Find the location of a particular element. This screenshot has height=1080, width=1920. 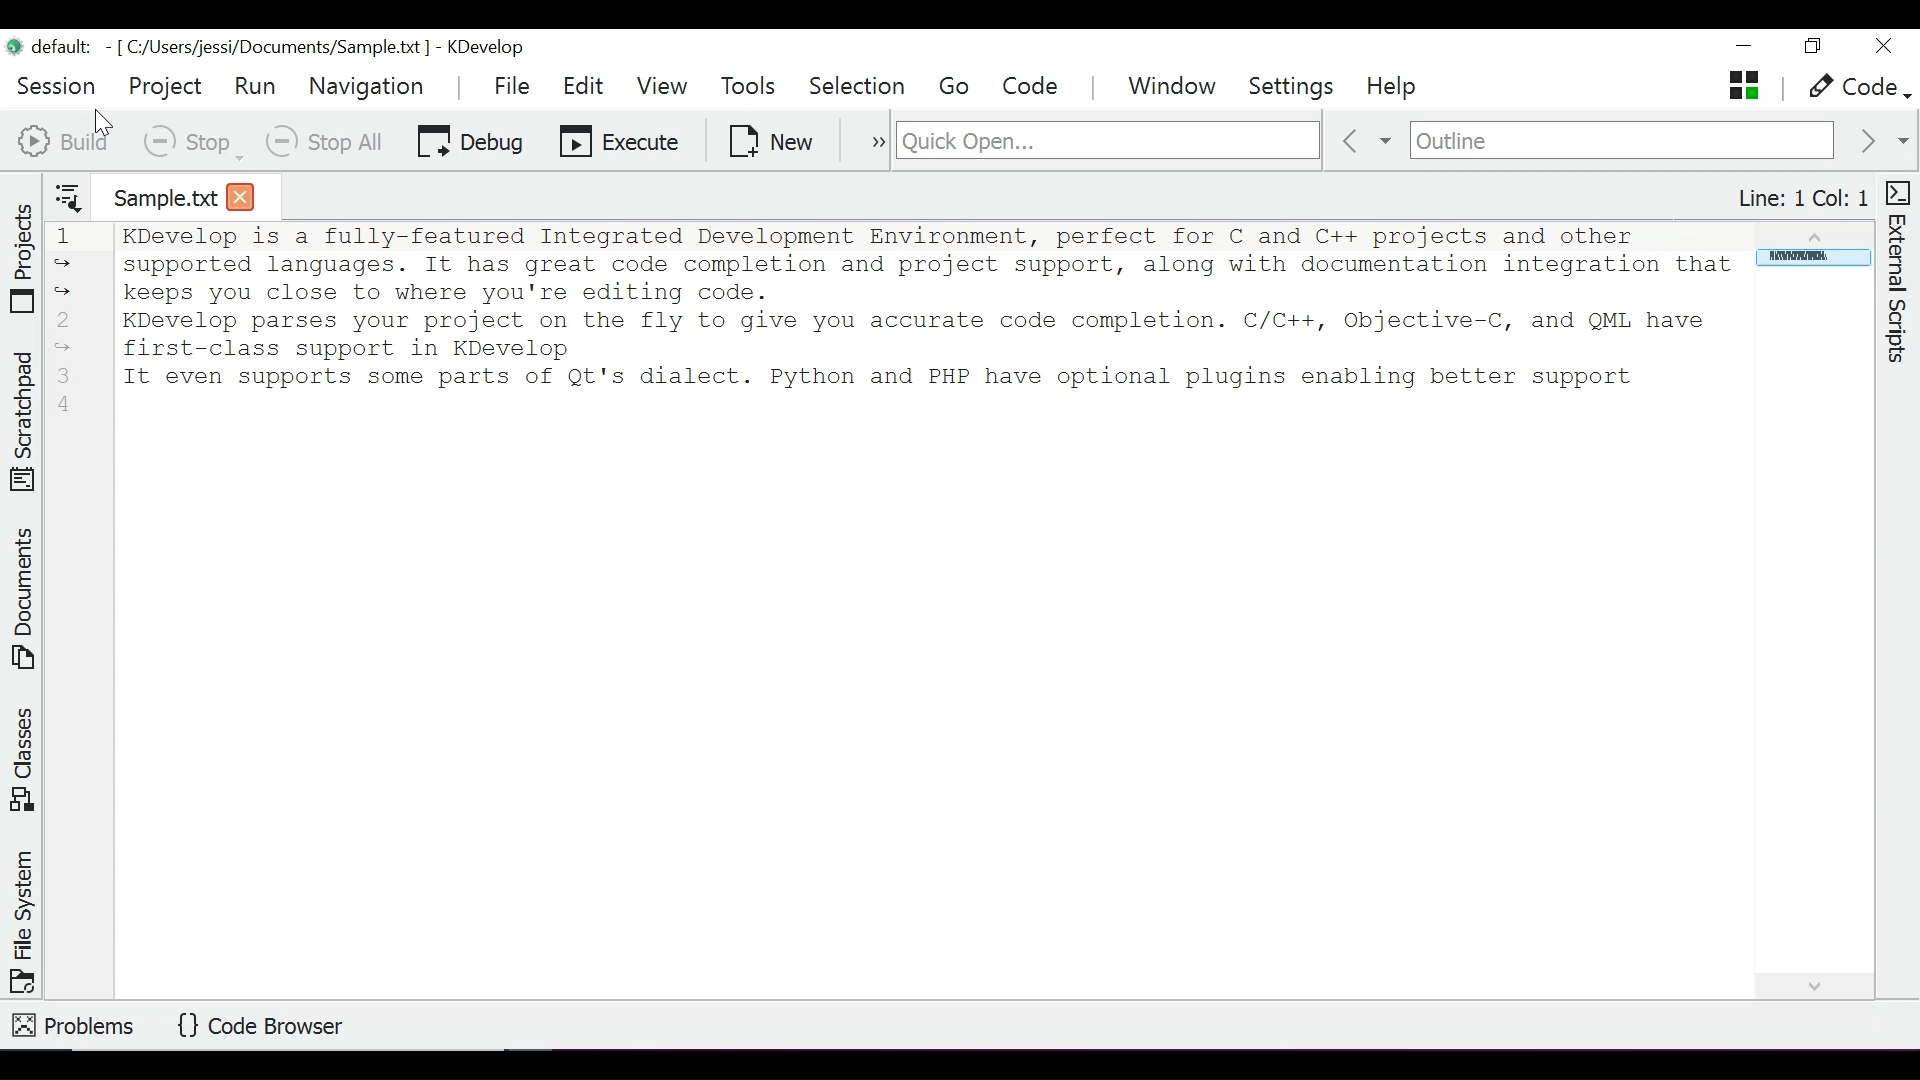

Settings is located at coordinates (1292, 87).